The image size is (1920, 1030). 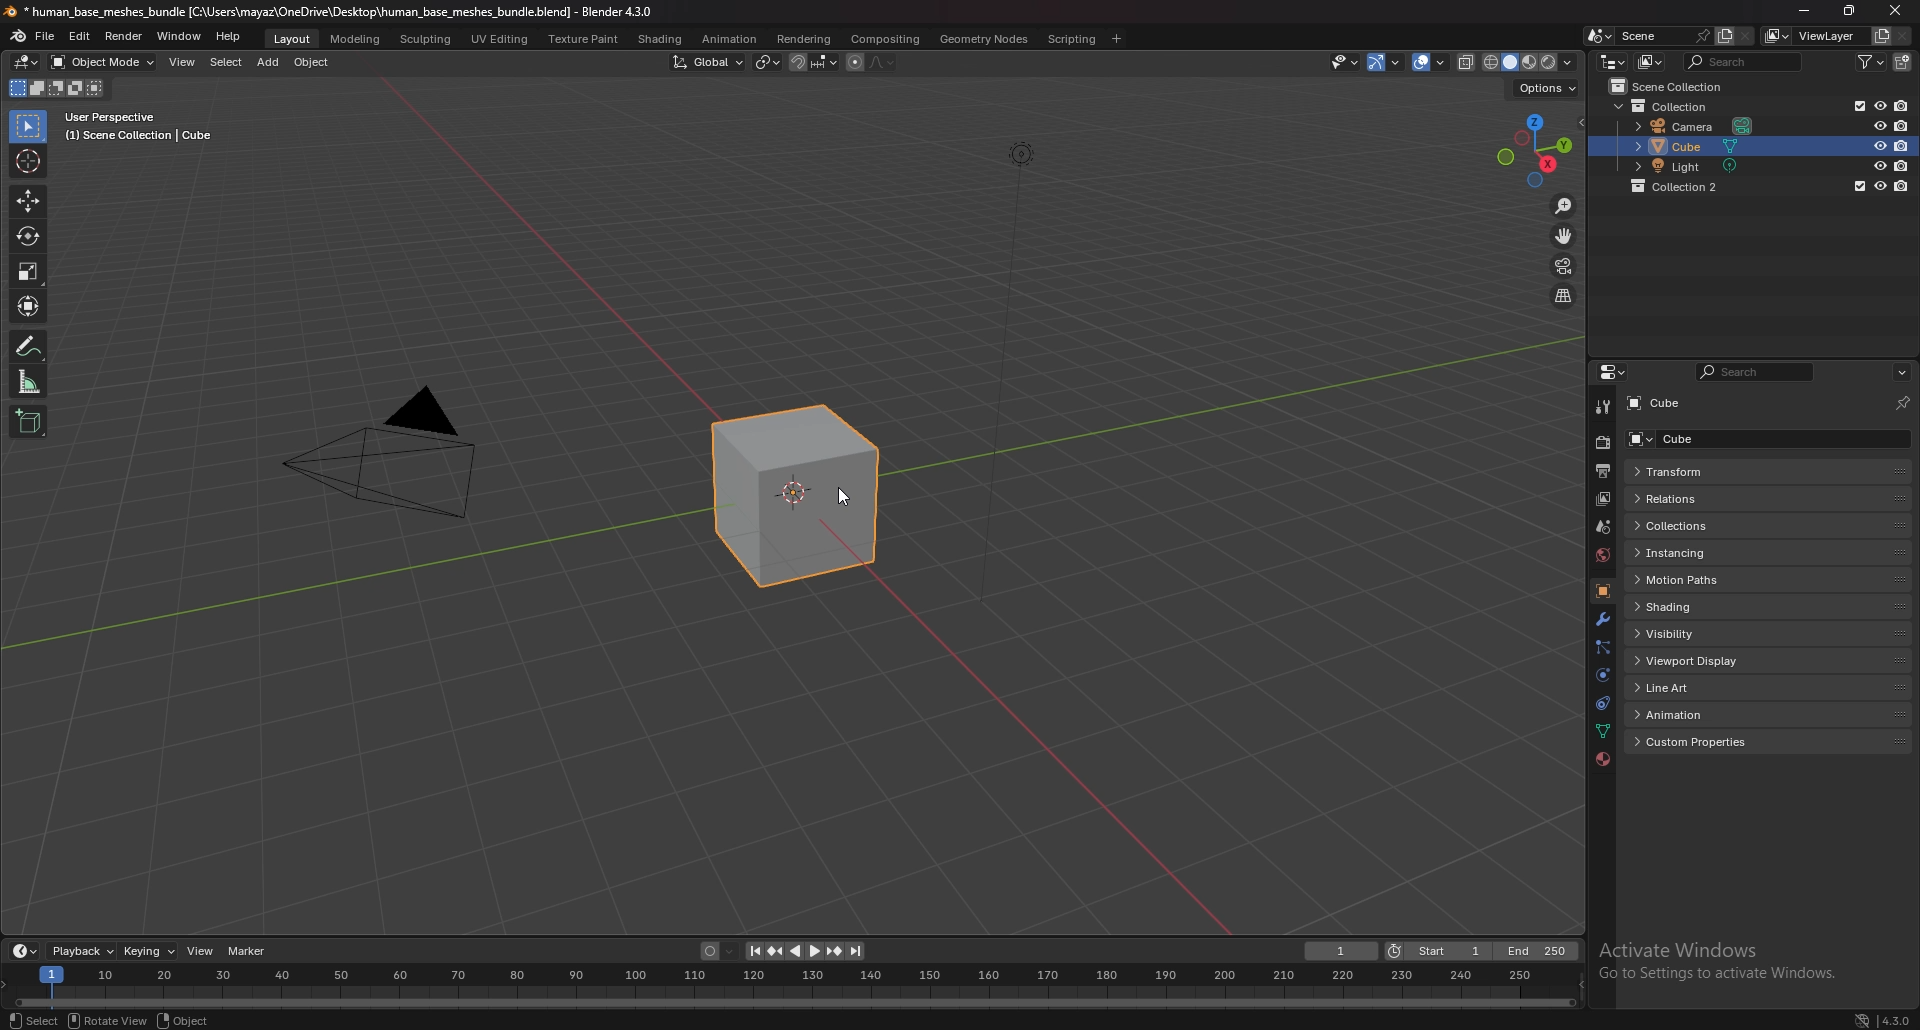 I want to click on move, so click(x=1567, y=235).